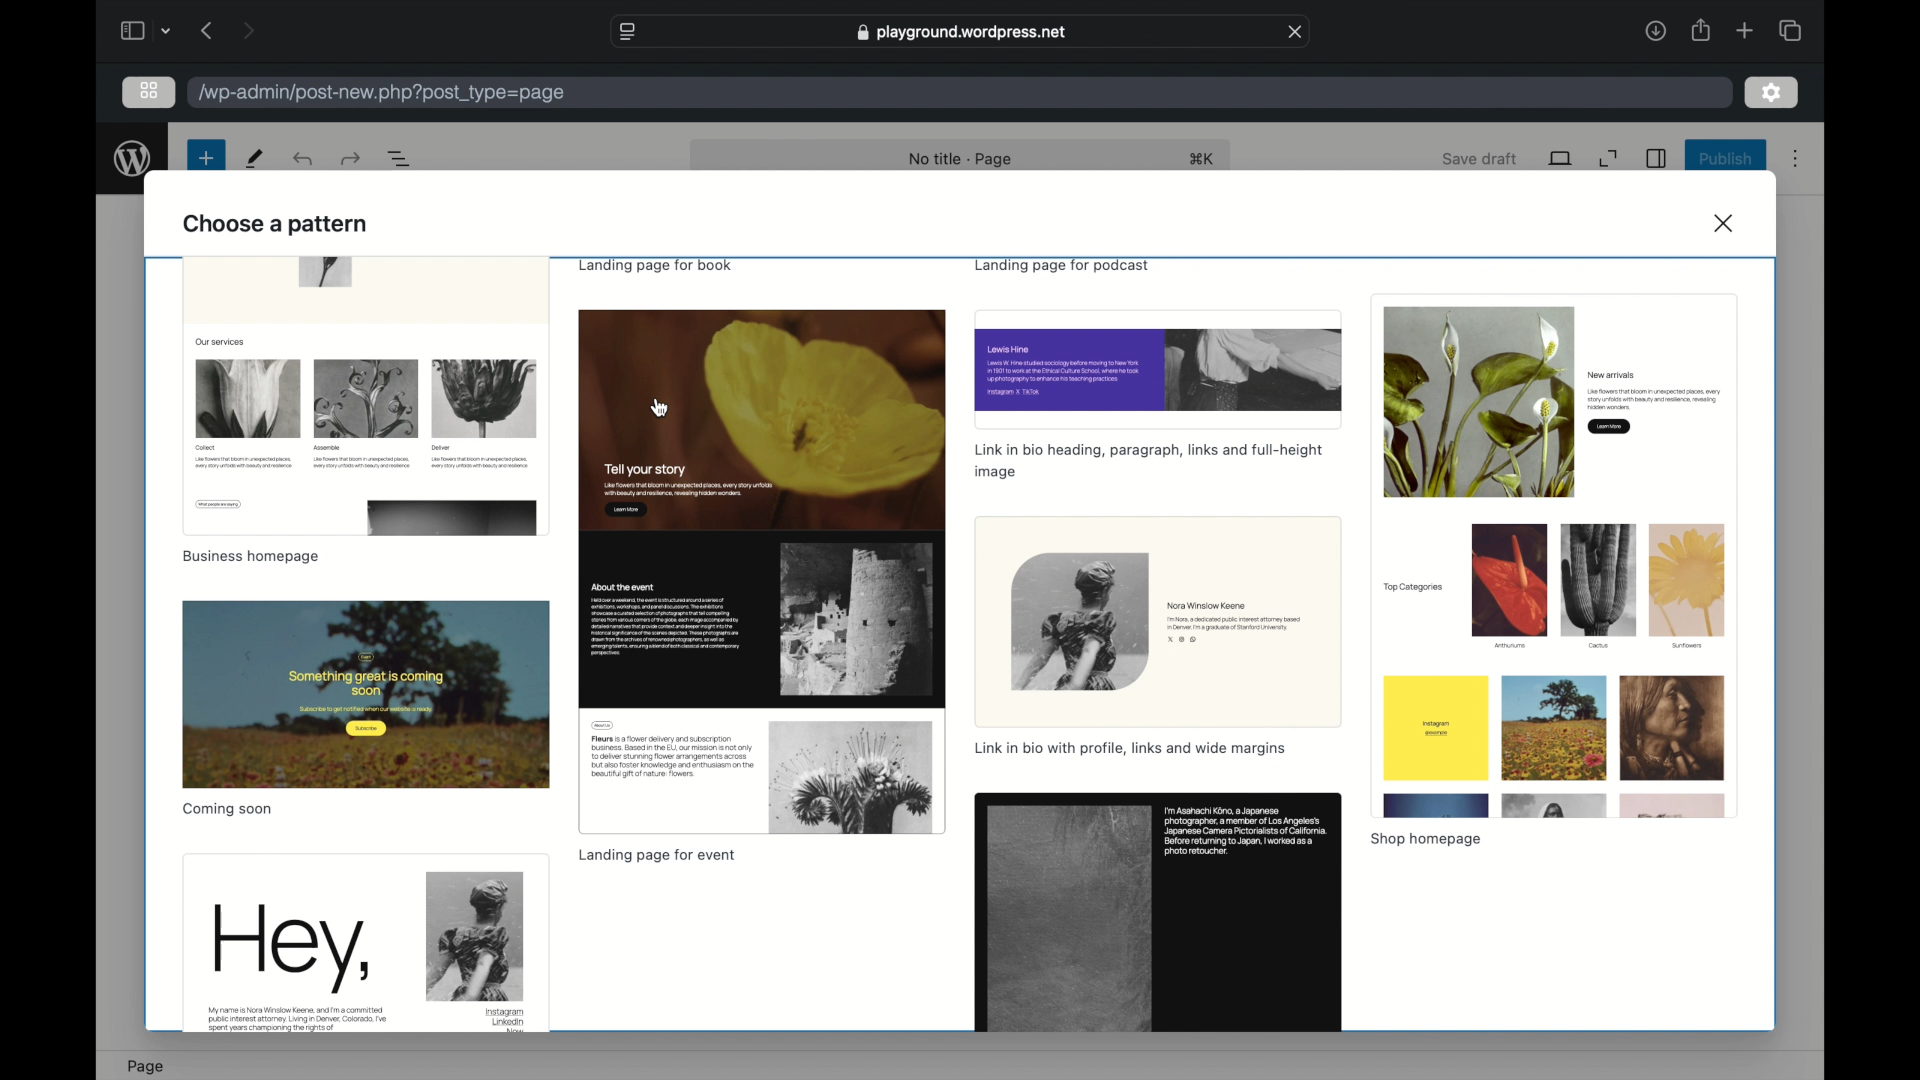 The height and width of the screenshot is (1080, 1920). What do you see at coordinates (626, 31) in the screenshot?
I see `website settings` at bounding box center [626, 31].